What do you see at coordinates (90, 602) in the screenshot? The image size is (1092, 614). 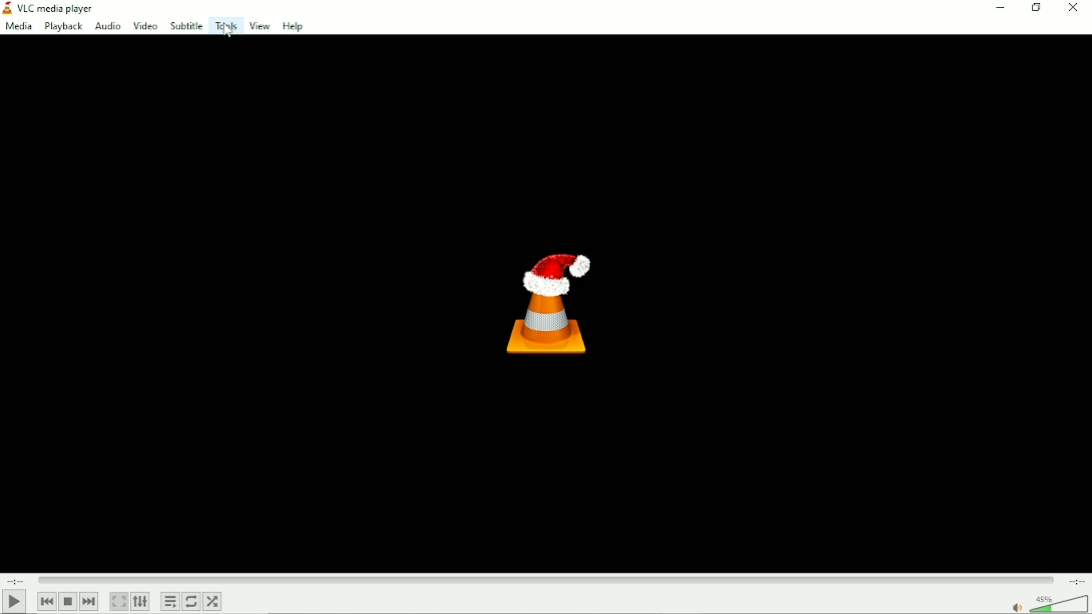 I see `Next` at bounding box center [90, 602].